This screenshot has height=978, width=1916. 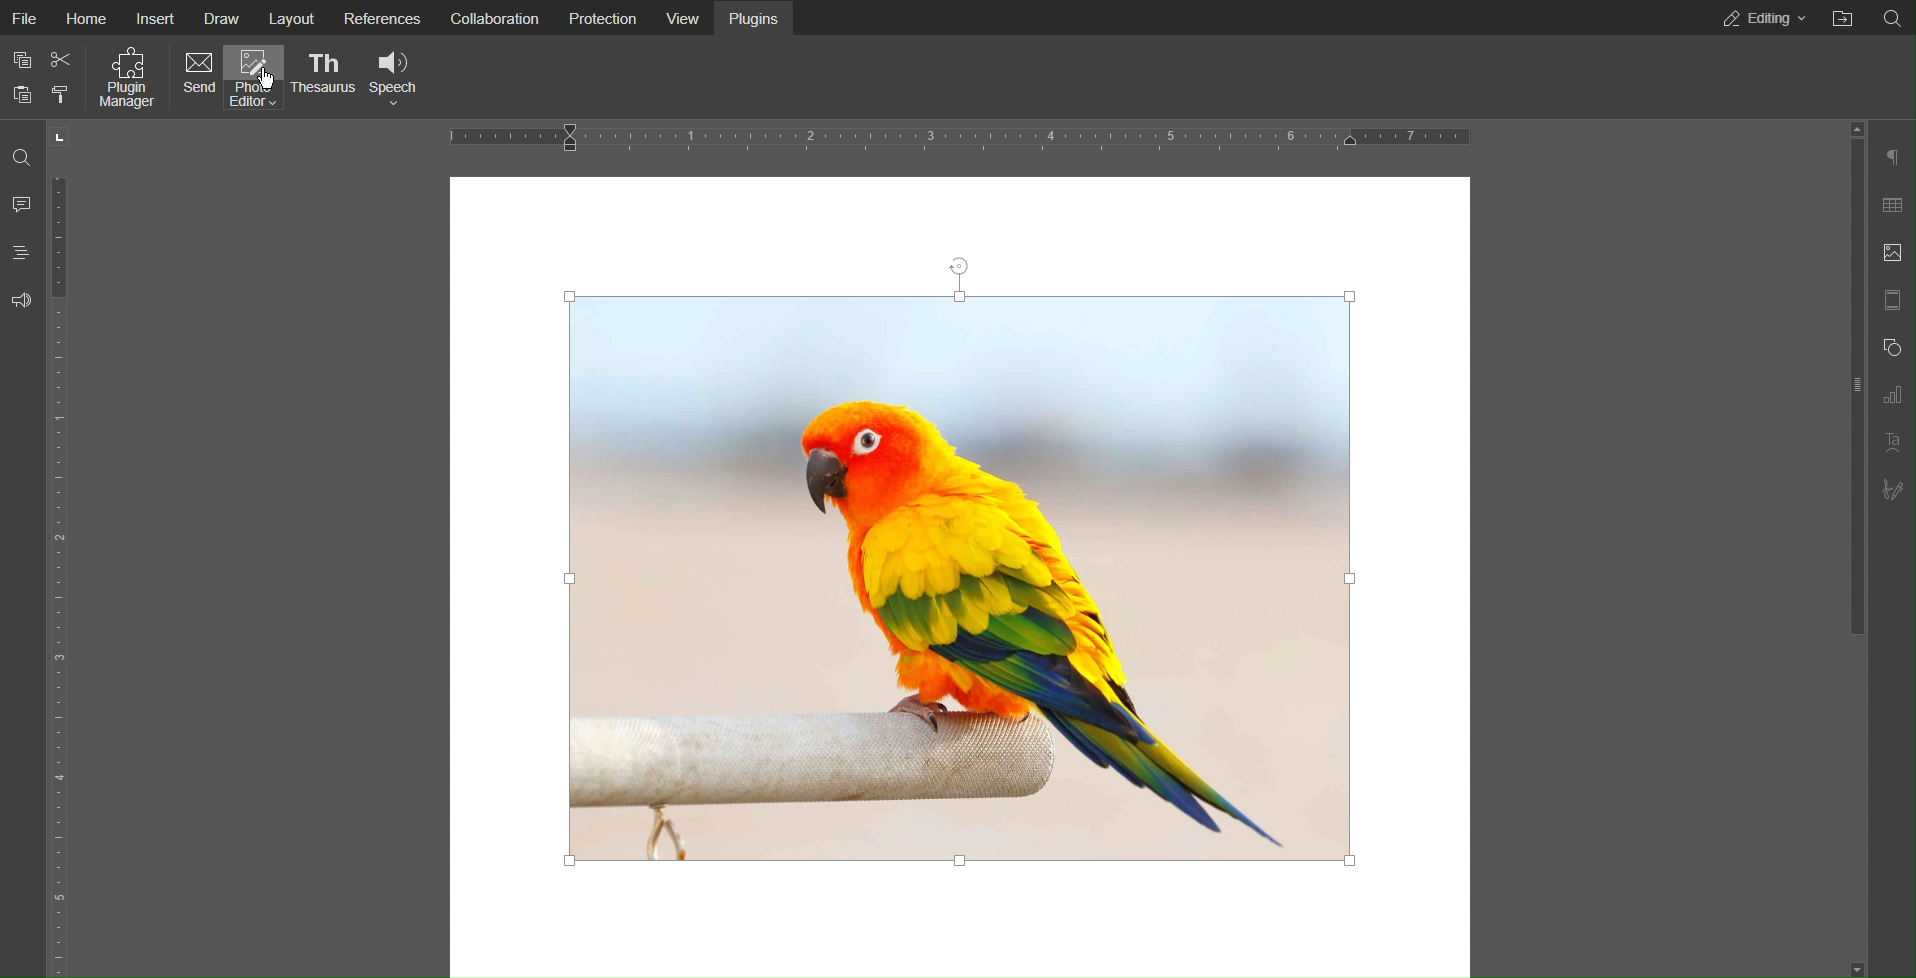 I want to click on Selected Image, so click(x=966, y=560).